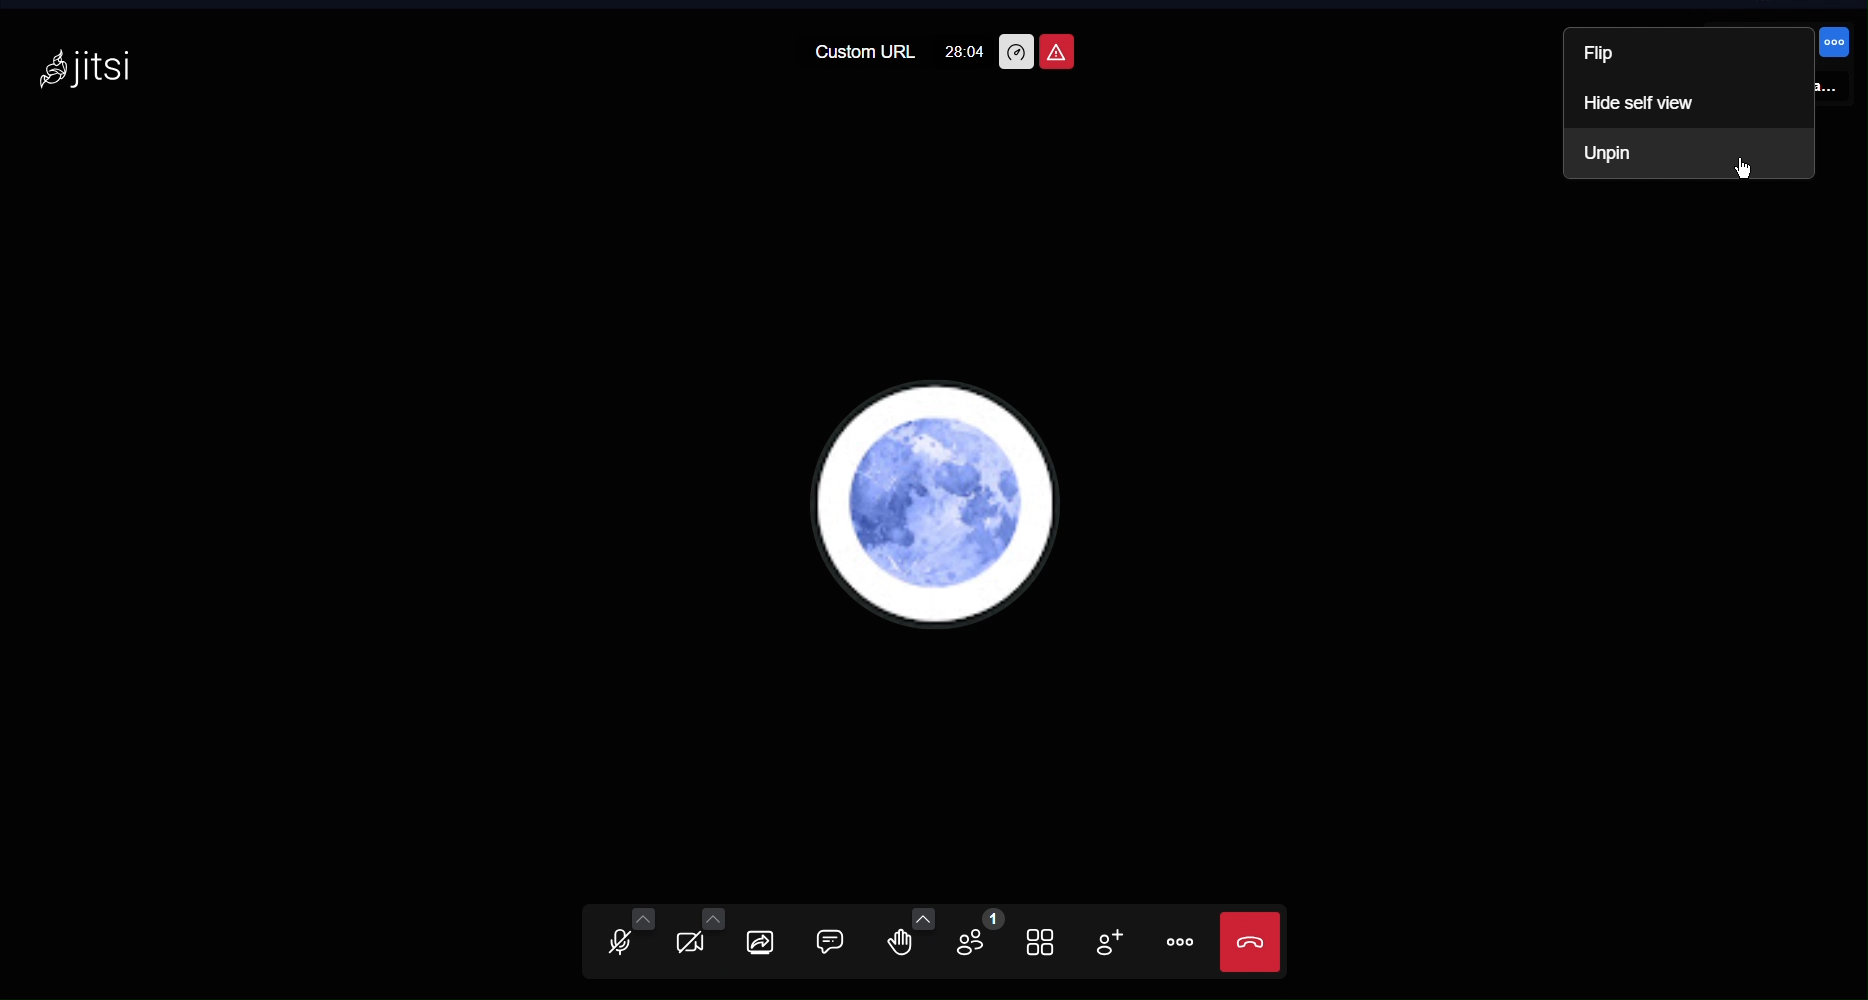 The image size is (1868, 1000). I want to click on Unpin, so click(1615, 153).